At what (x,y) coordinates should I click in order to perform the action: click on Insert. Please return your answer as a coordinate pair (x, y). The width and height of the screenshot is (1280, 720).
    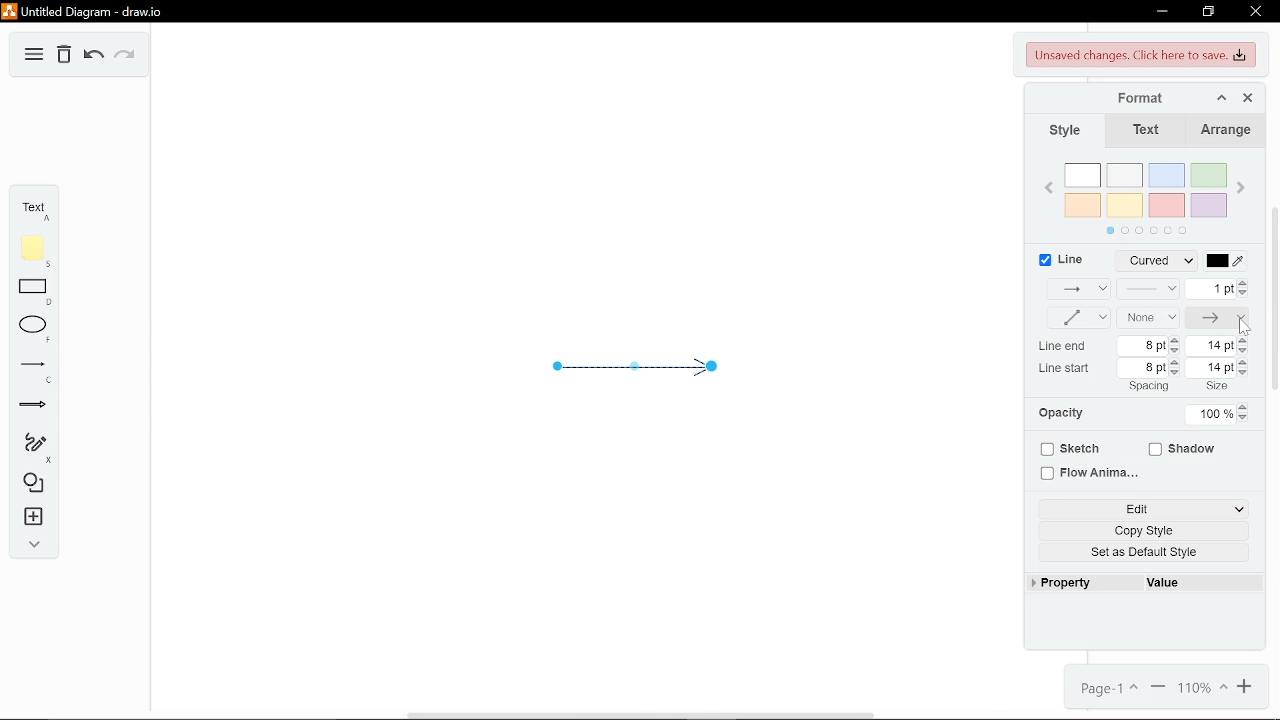
    Looking at the image, I should click on (32, 518).